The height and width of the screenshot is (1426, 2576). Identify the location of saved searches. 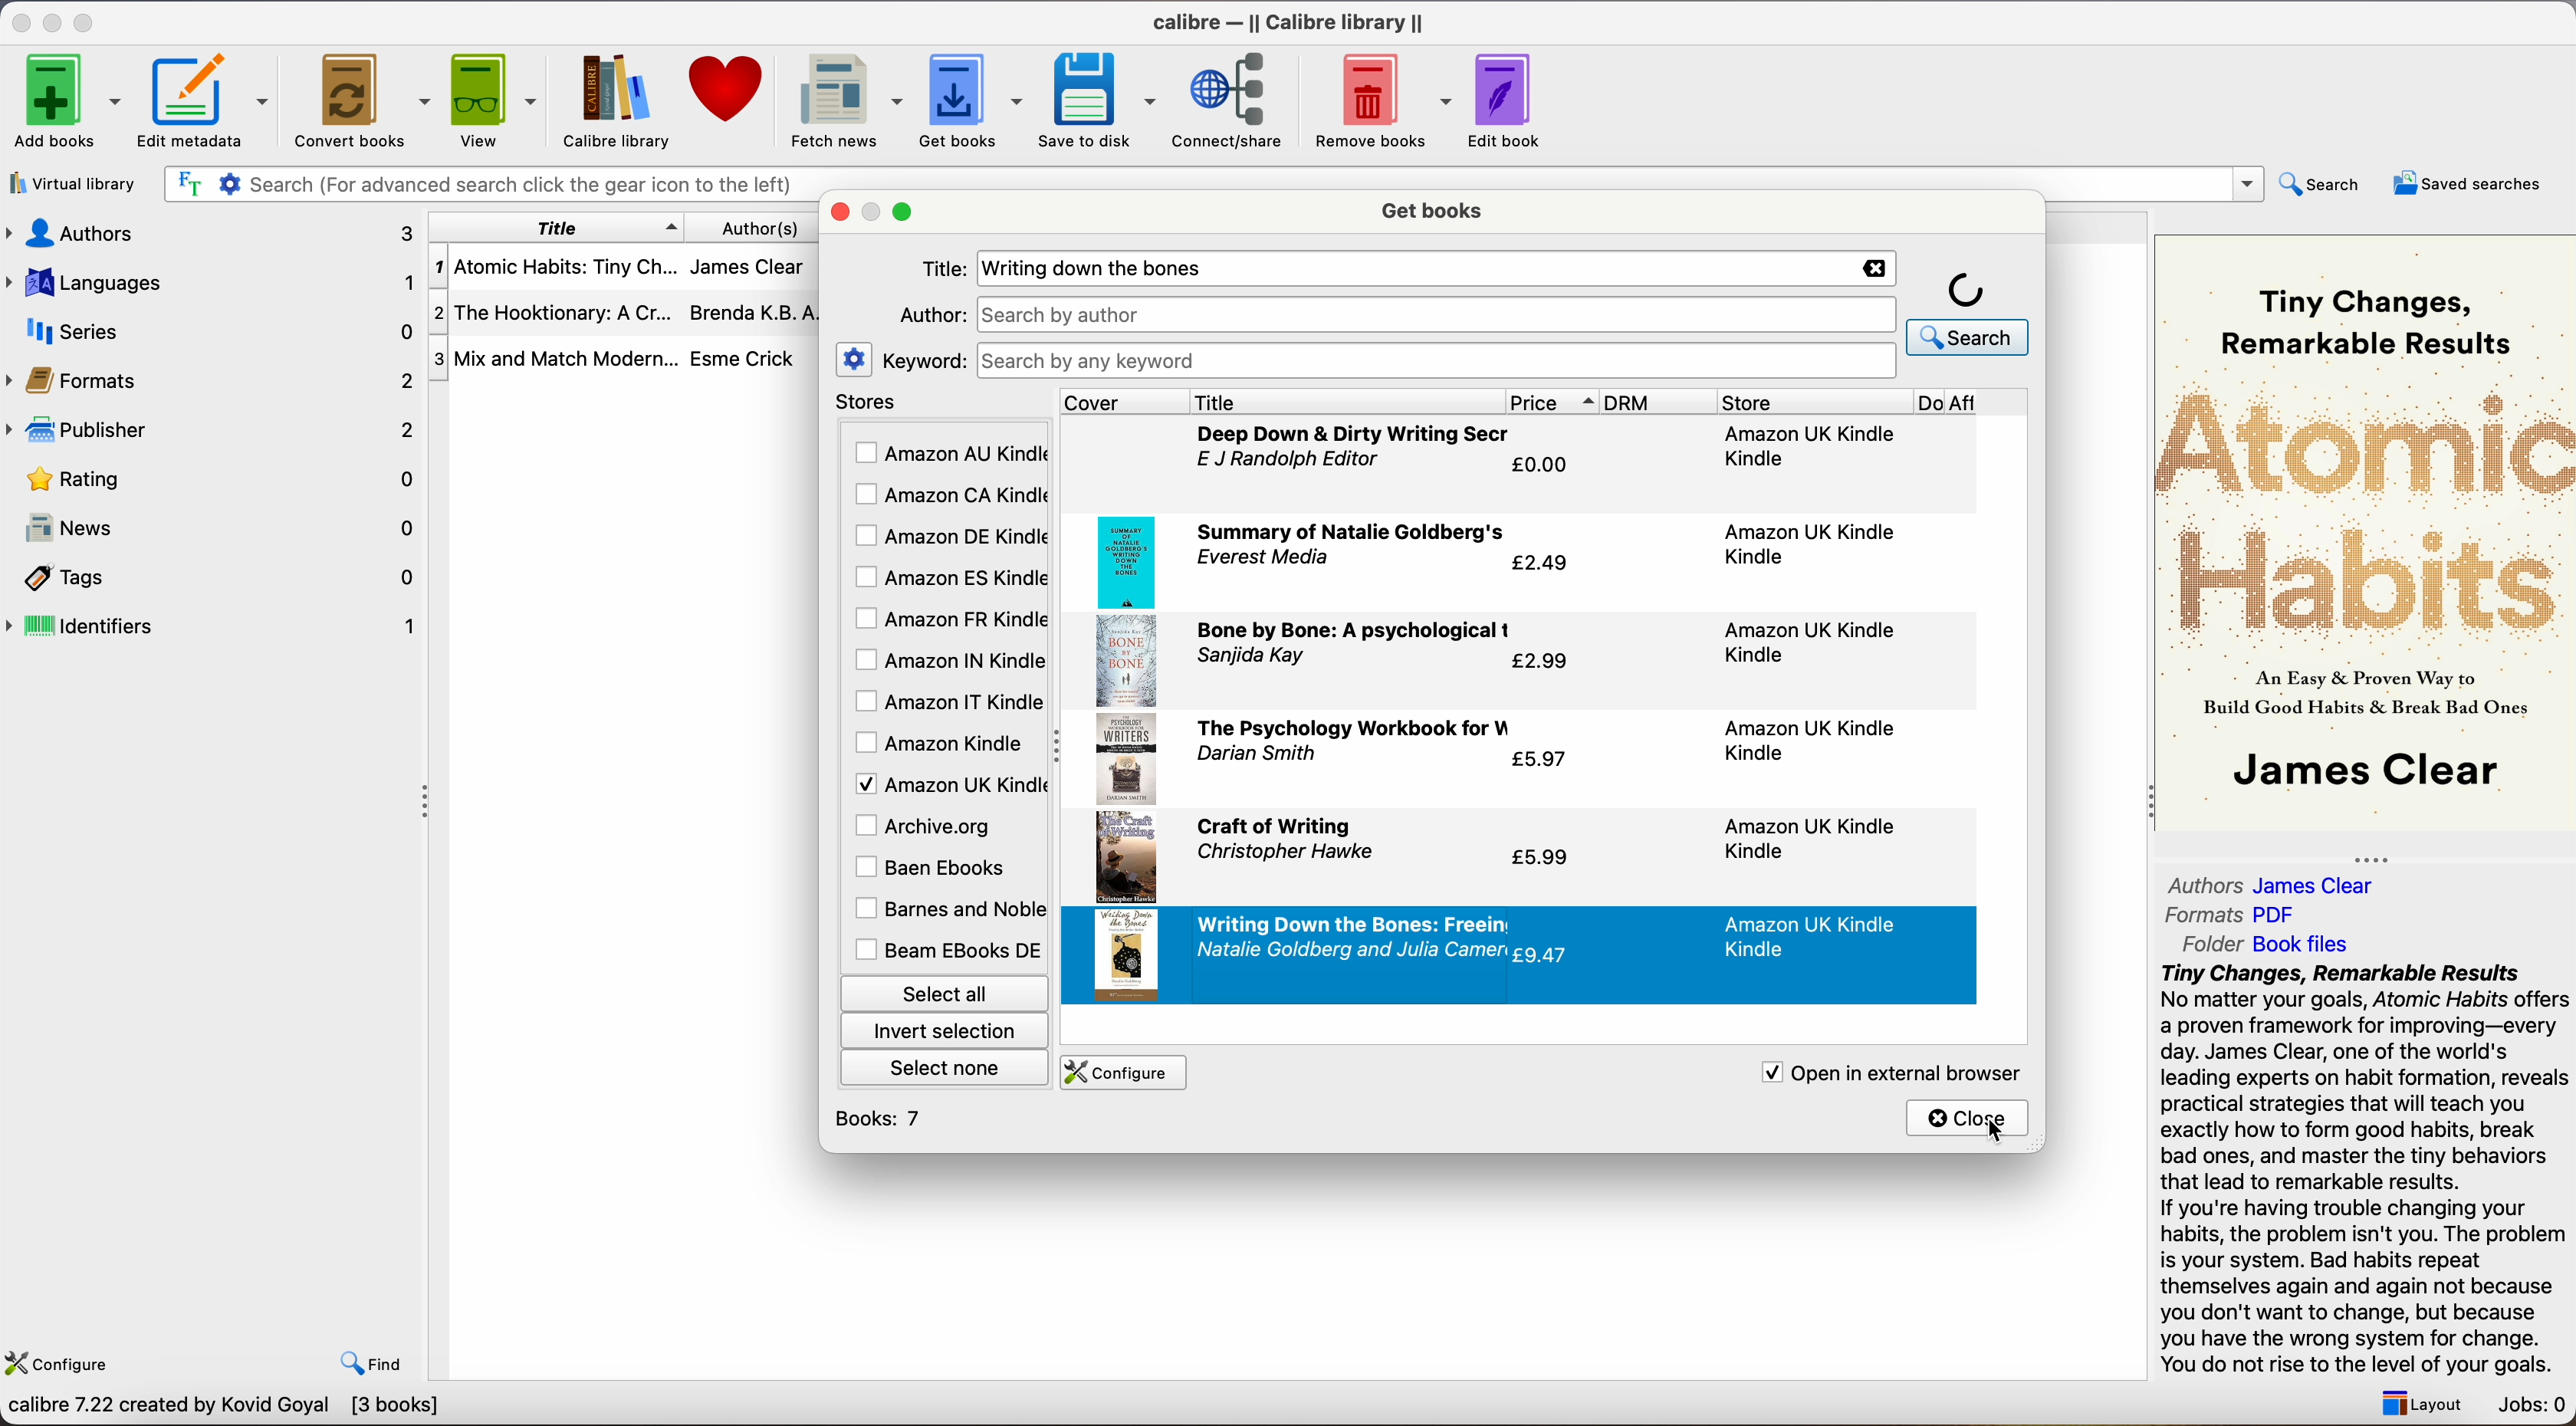
(2468, 183).